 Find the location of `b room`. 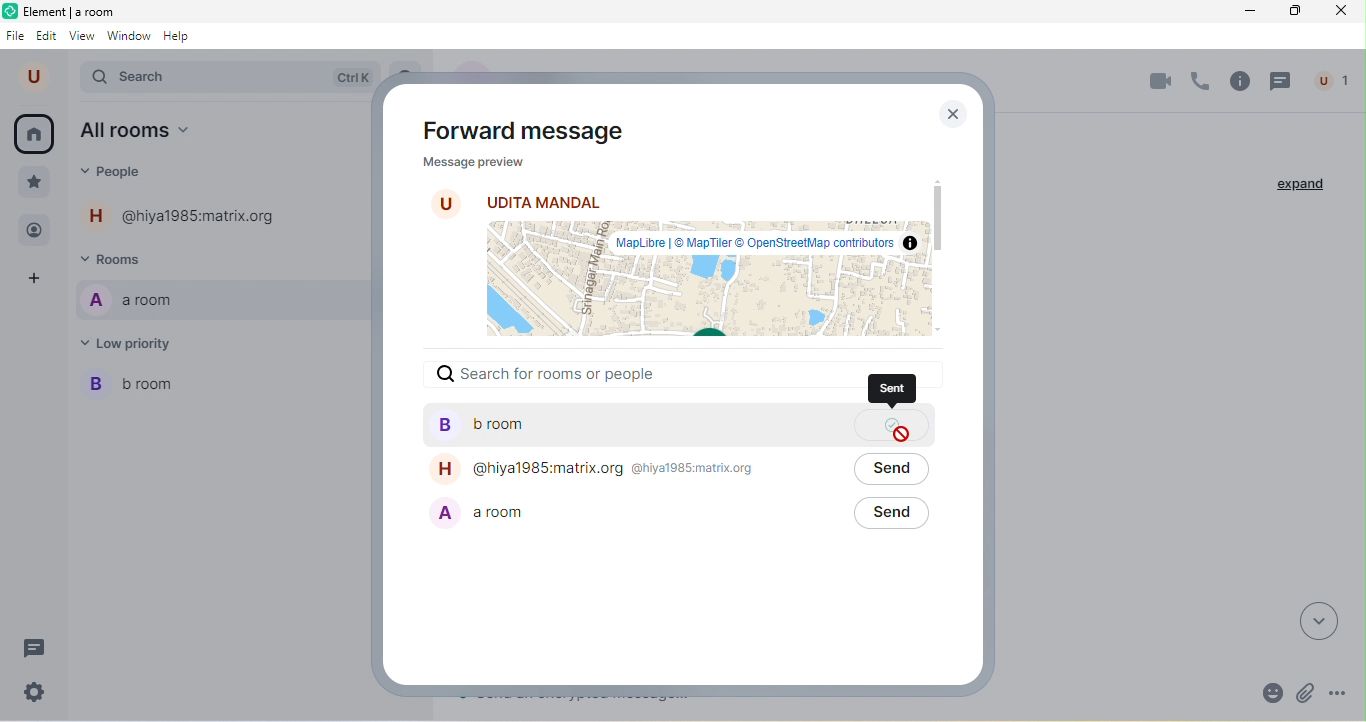

b room is located at coordinates (632, 425).